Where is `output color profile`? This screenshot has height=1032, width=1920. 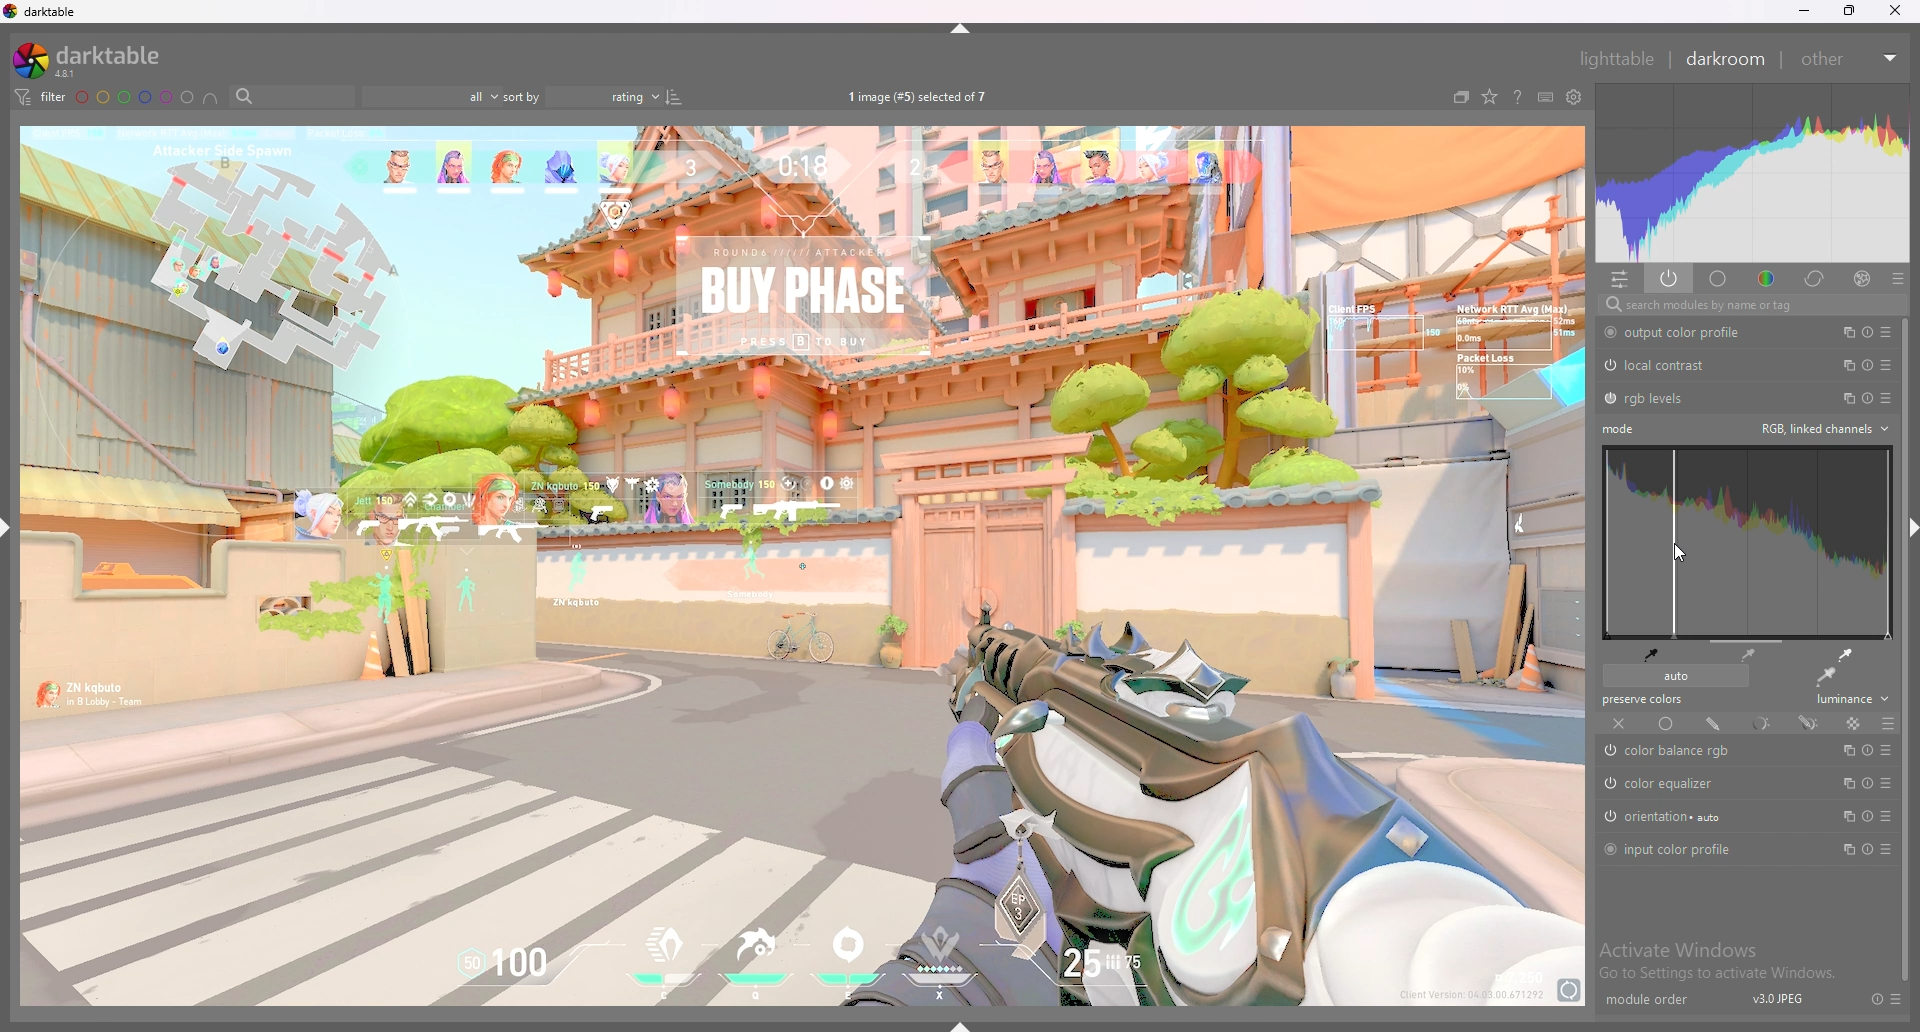 output color profile is located at coordinates (1689, 332).